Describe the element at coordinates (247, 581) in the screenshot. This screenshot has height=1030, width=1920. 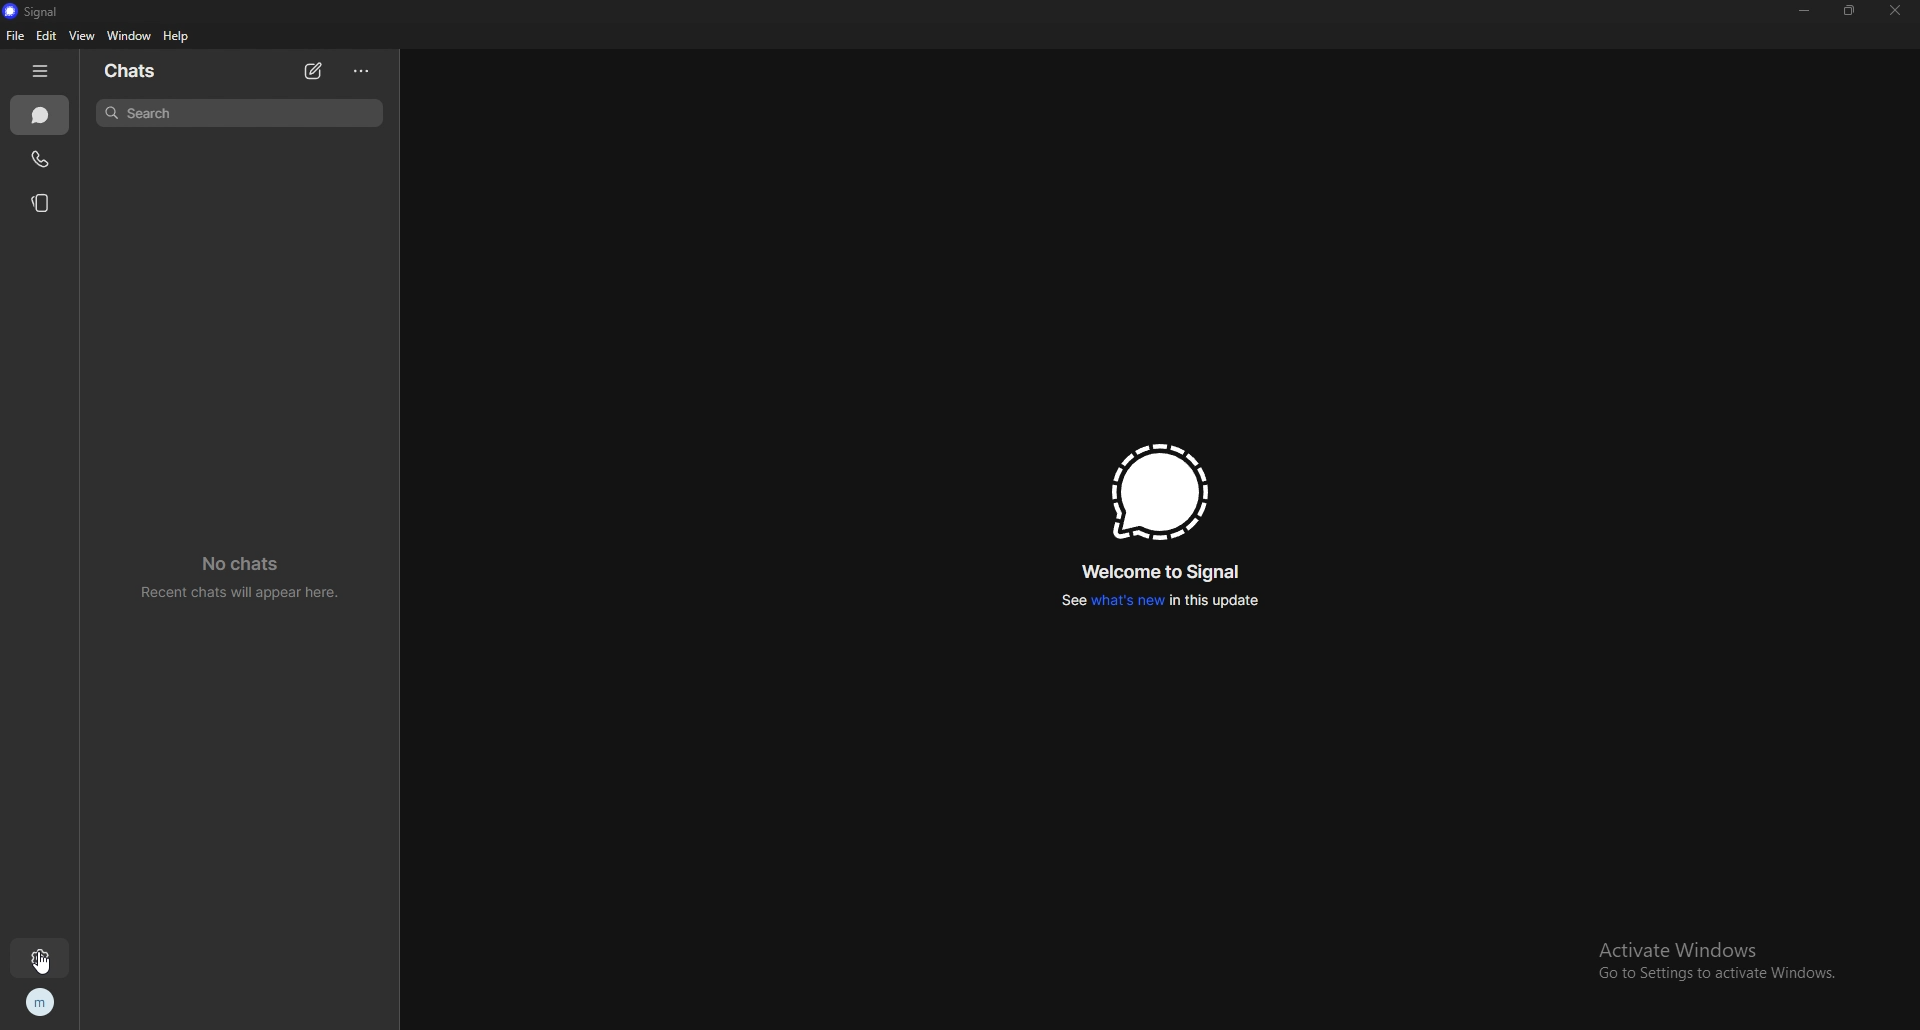
I see `no chats recent chats will appear here` at that location.